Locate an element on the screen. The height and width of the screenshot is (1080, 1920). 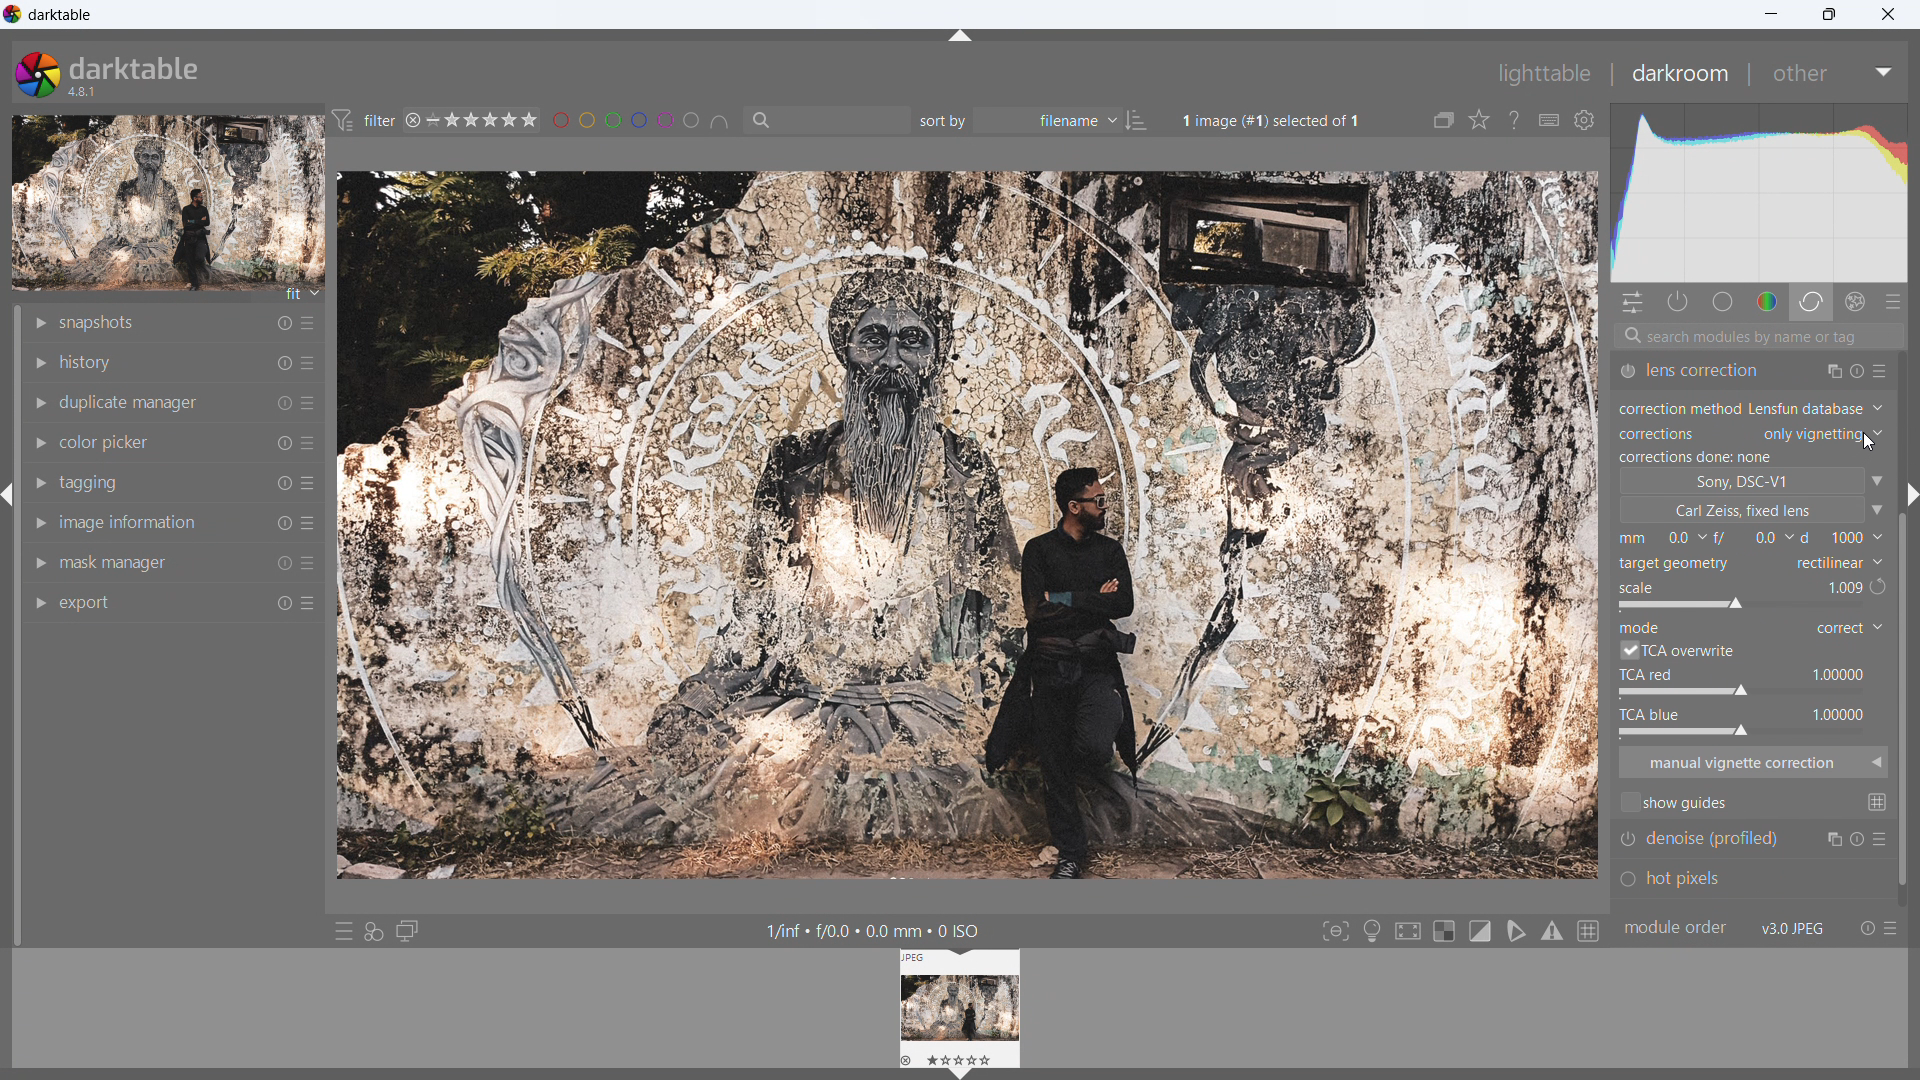
more options is located at coordinates (310, 323).